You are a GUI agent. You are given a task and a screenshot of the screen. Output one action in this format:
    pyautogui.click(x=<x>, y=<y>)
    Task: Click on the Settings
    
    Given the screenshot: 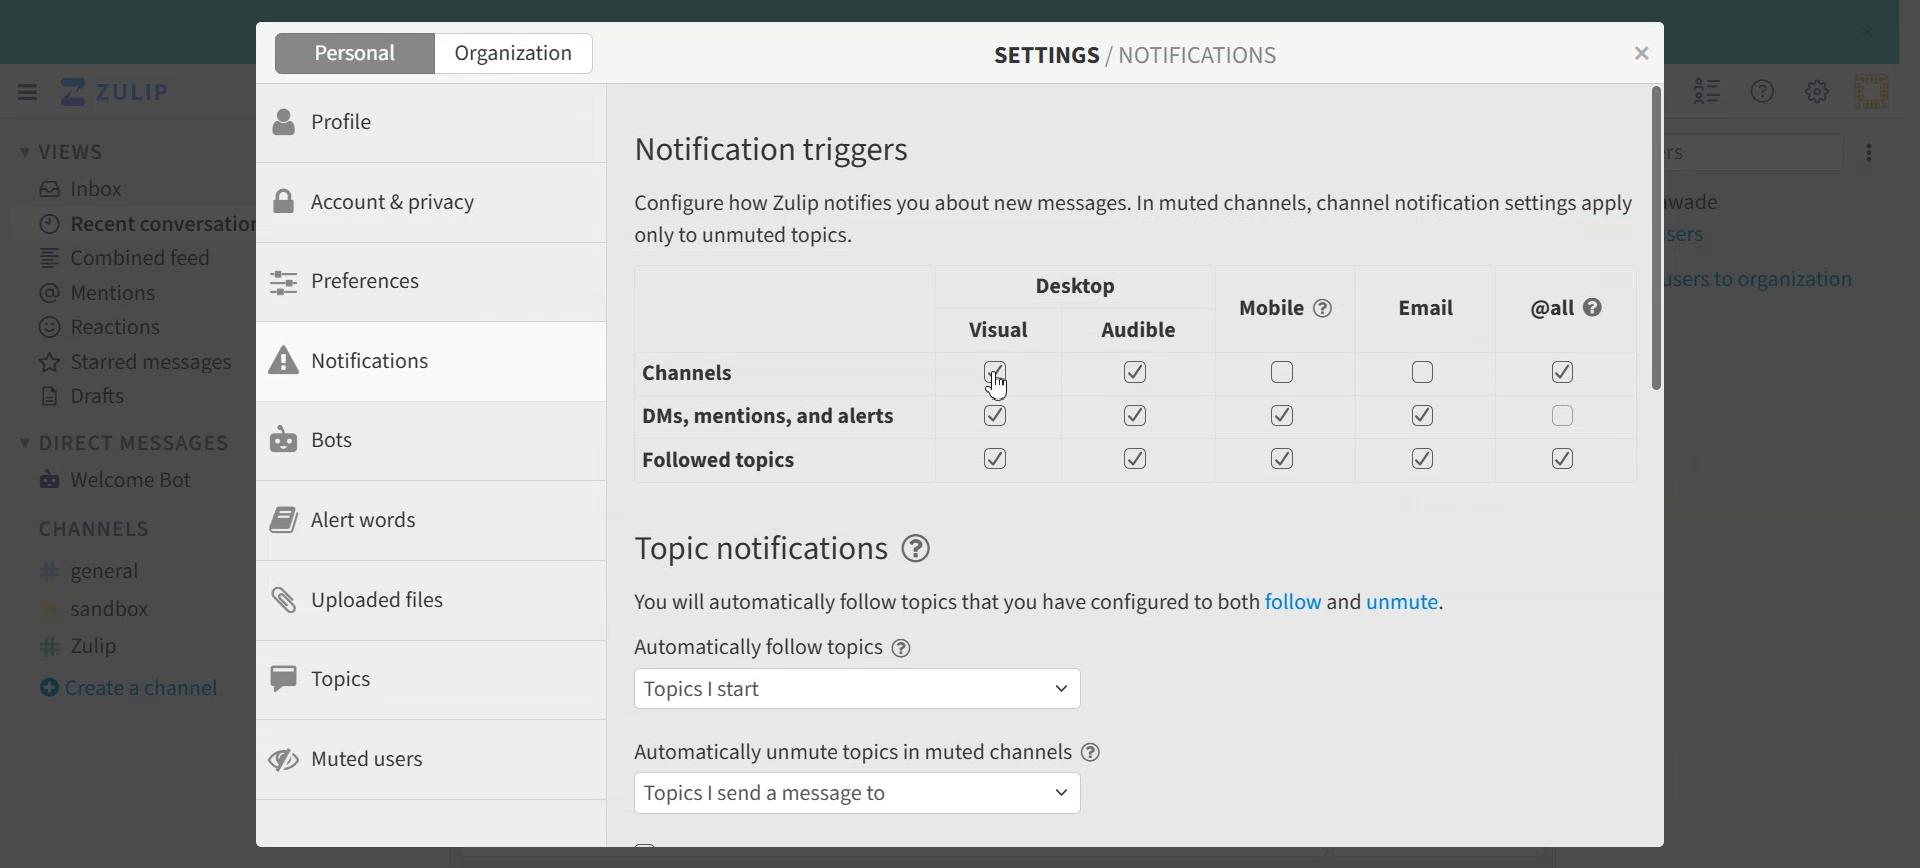 What is the action you would take?
    pyautogui.click(x=1871, y=150)
    